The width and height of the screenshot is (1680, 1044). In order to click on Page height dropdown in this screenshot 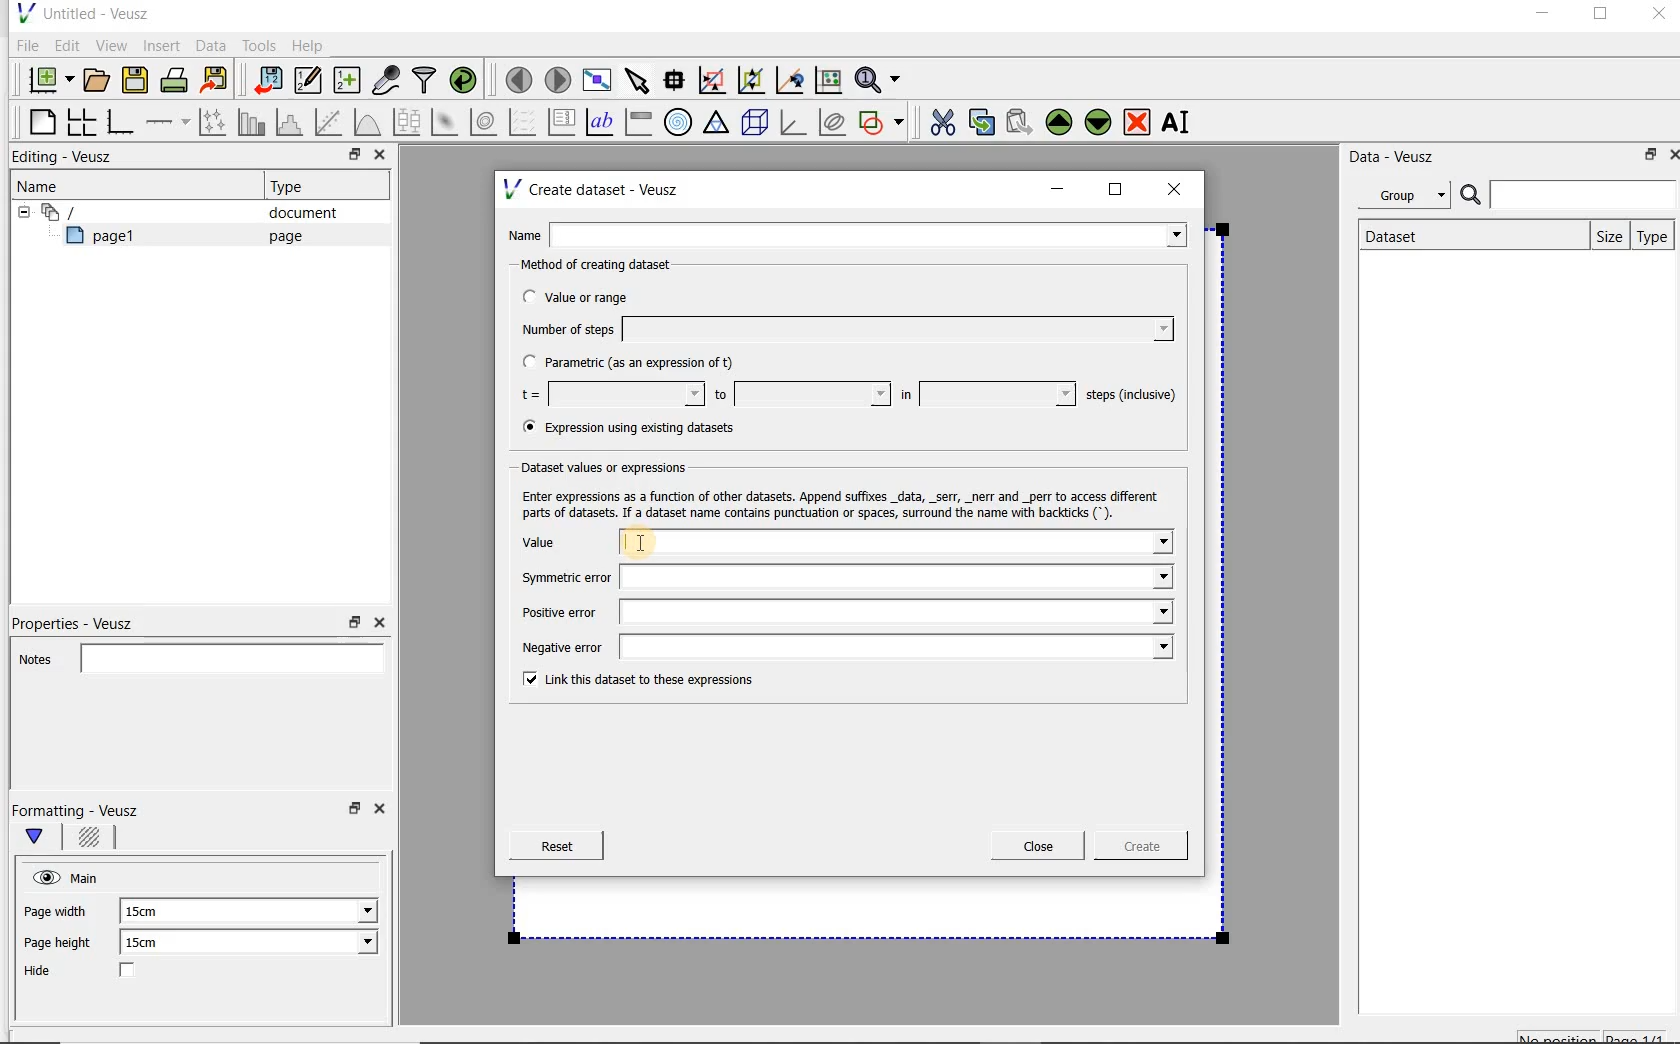, I will do `click(354, 944)`.